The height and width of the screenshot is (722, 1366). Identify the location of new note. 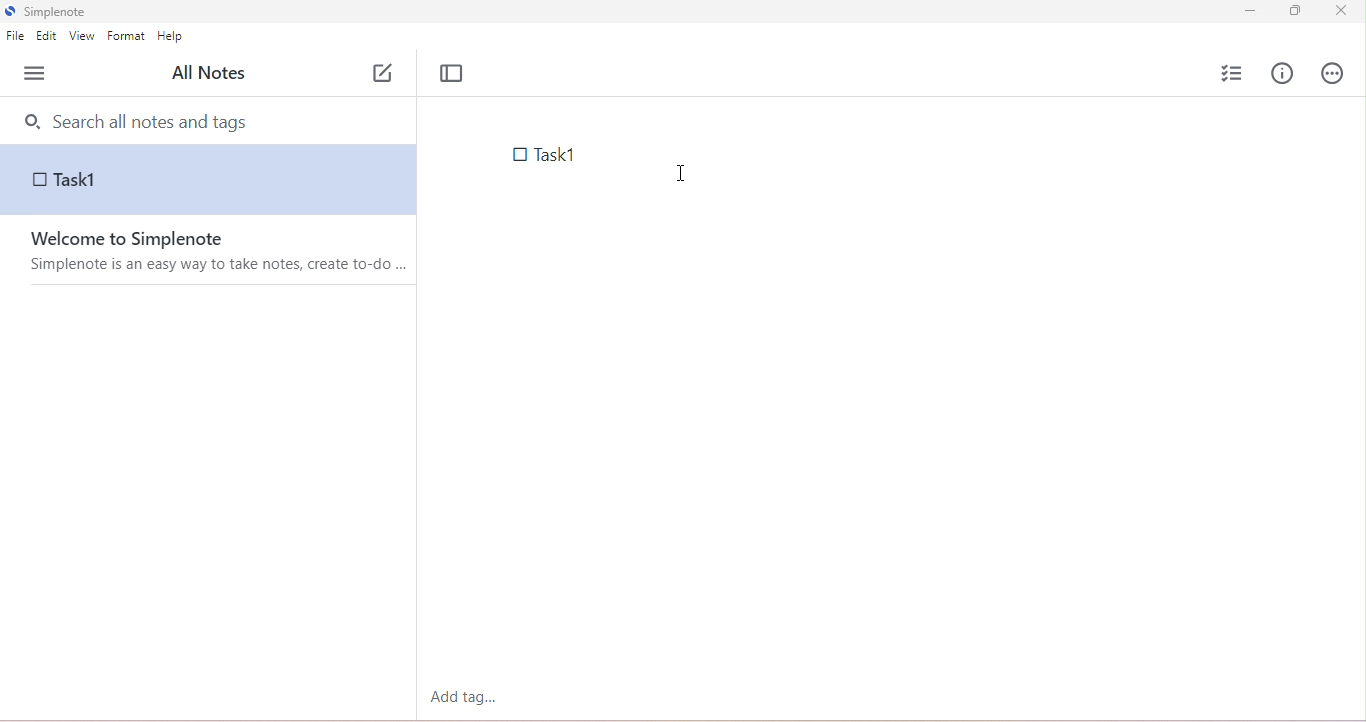
(384, 70).